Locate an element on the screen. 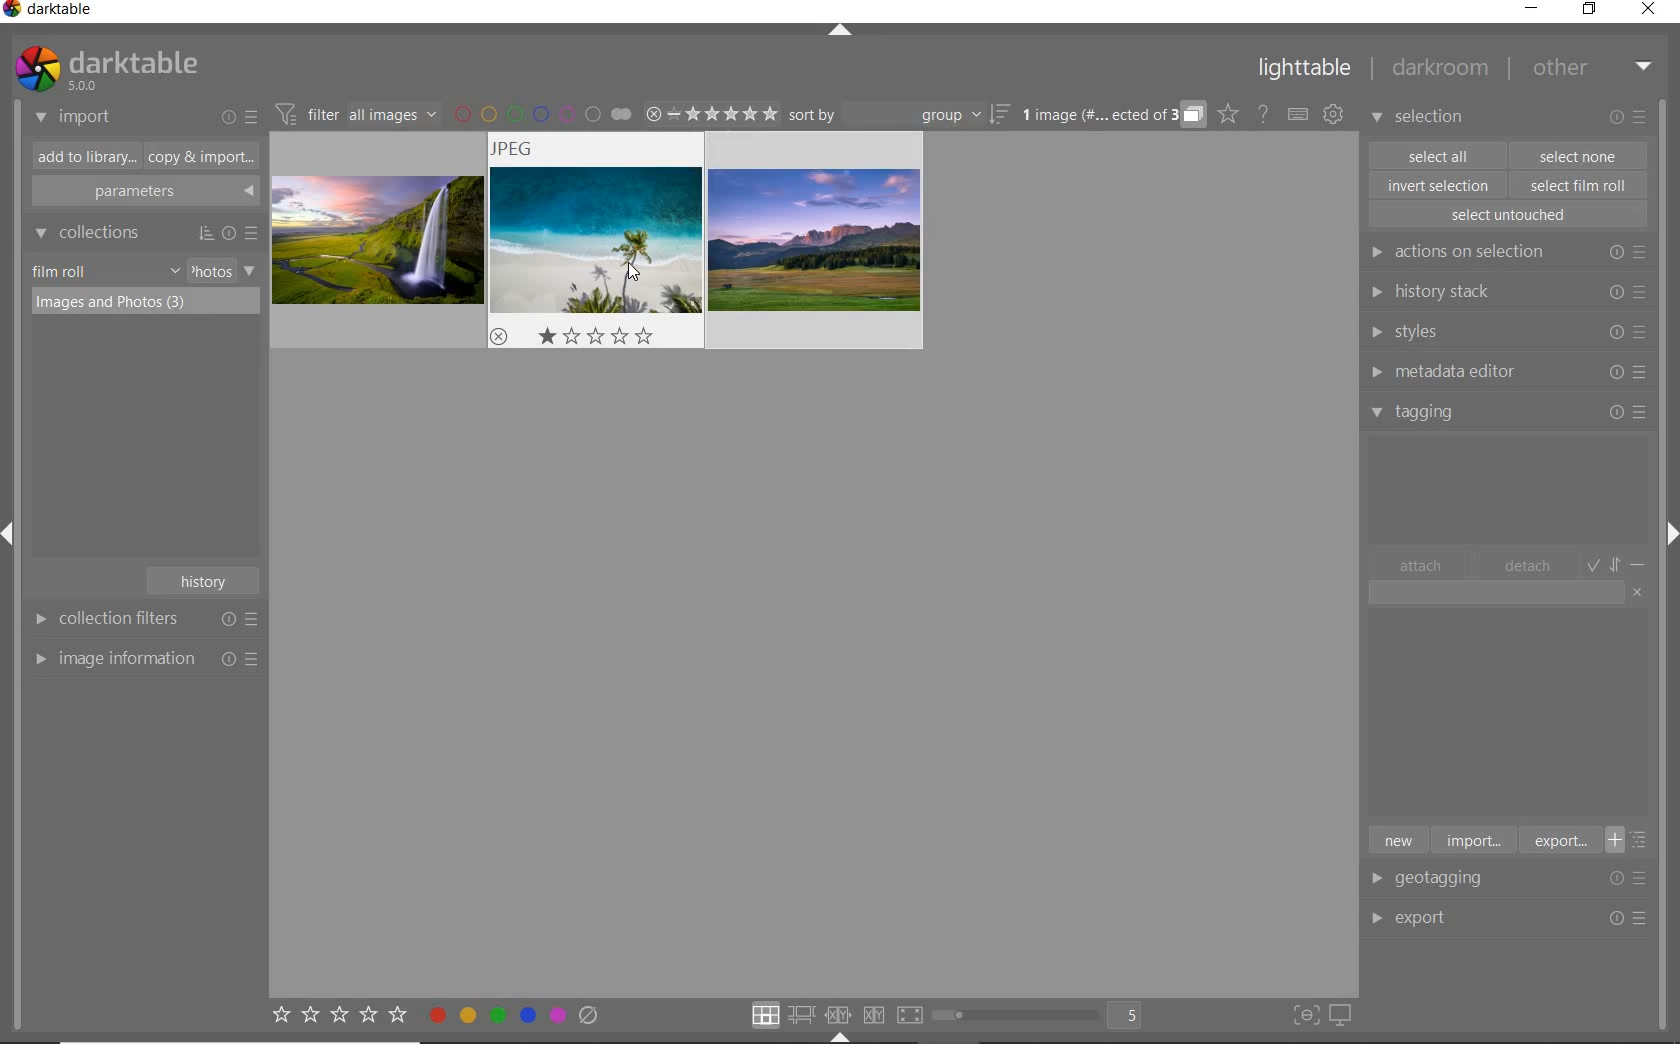 The width and height of the screenshot is (1680, 1044). history stack is located at coordinates (1505, 291).